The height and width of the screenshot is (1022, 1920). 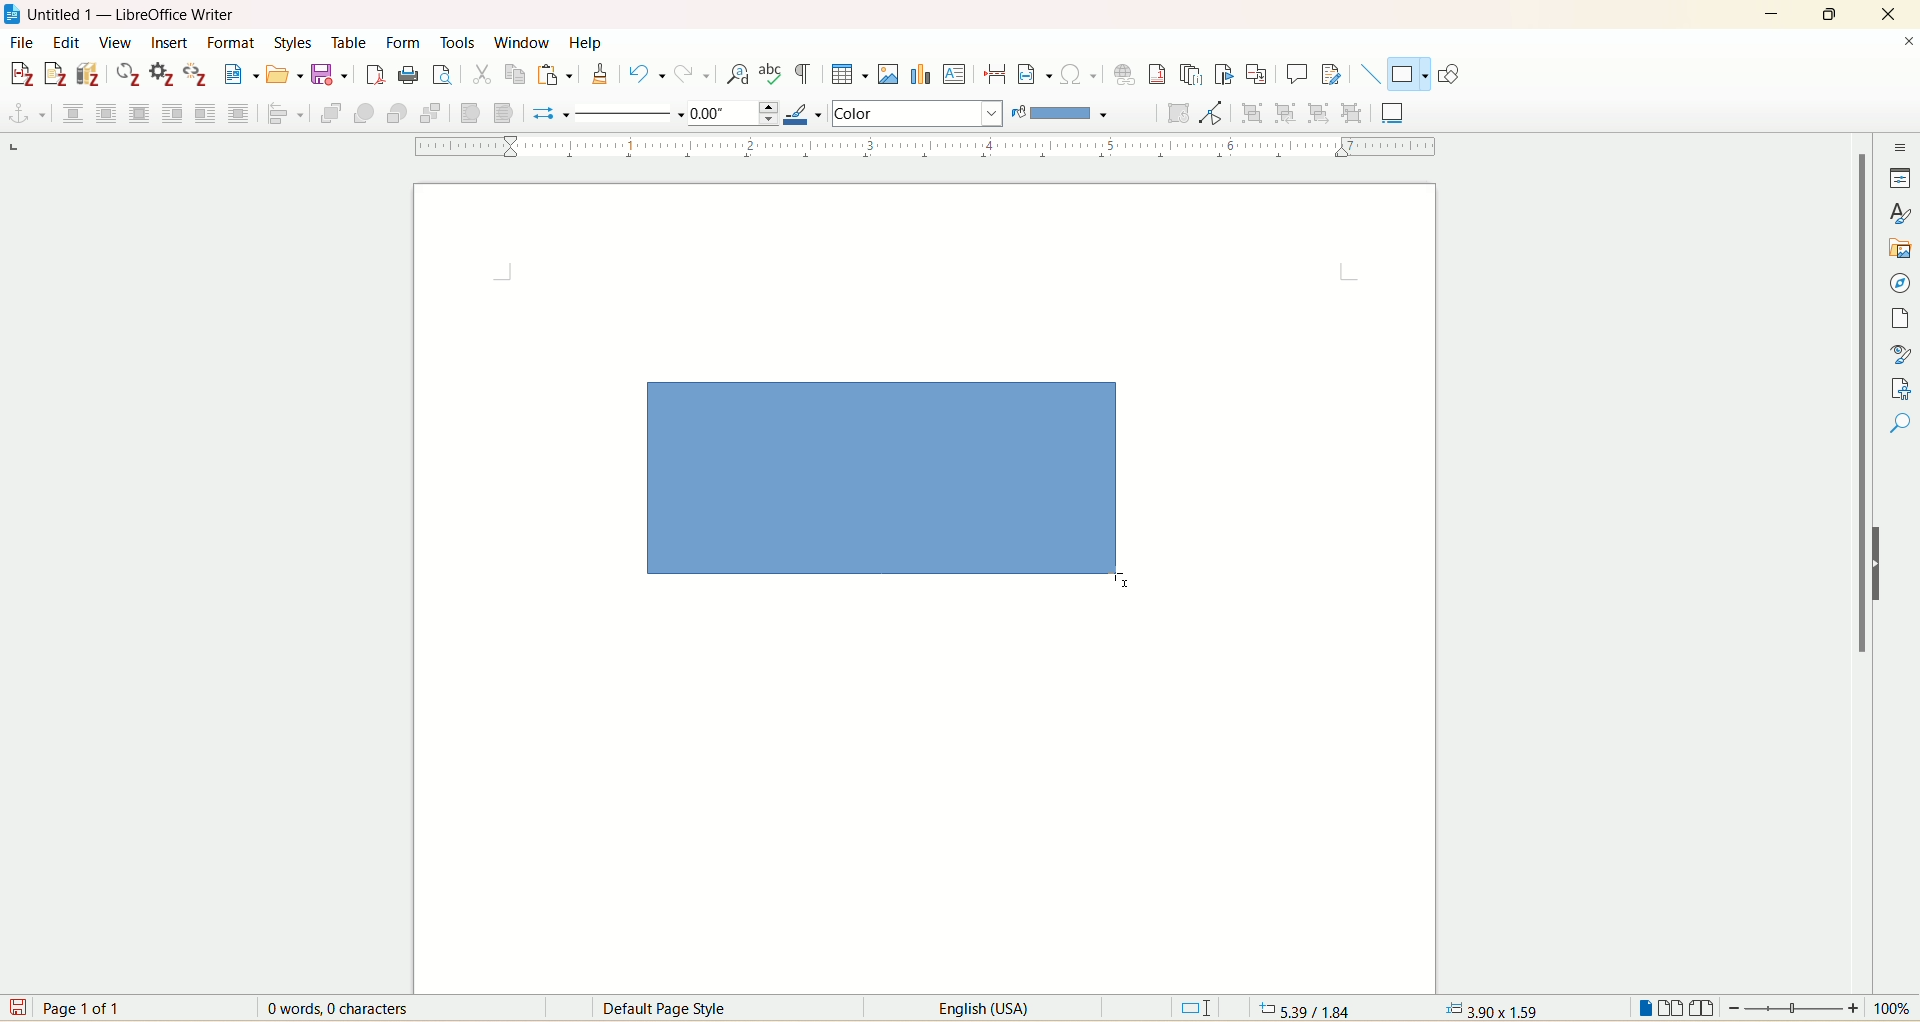 I want to click on manage changes, so click(x=1902, y=387).